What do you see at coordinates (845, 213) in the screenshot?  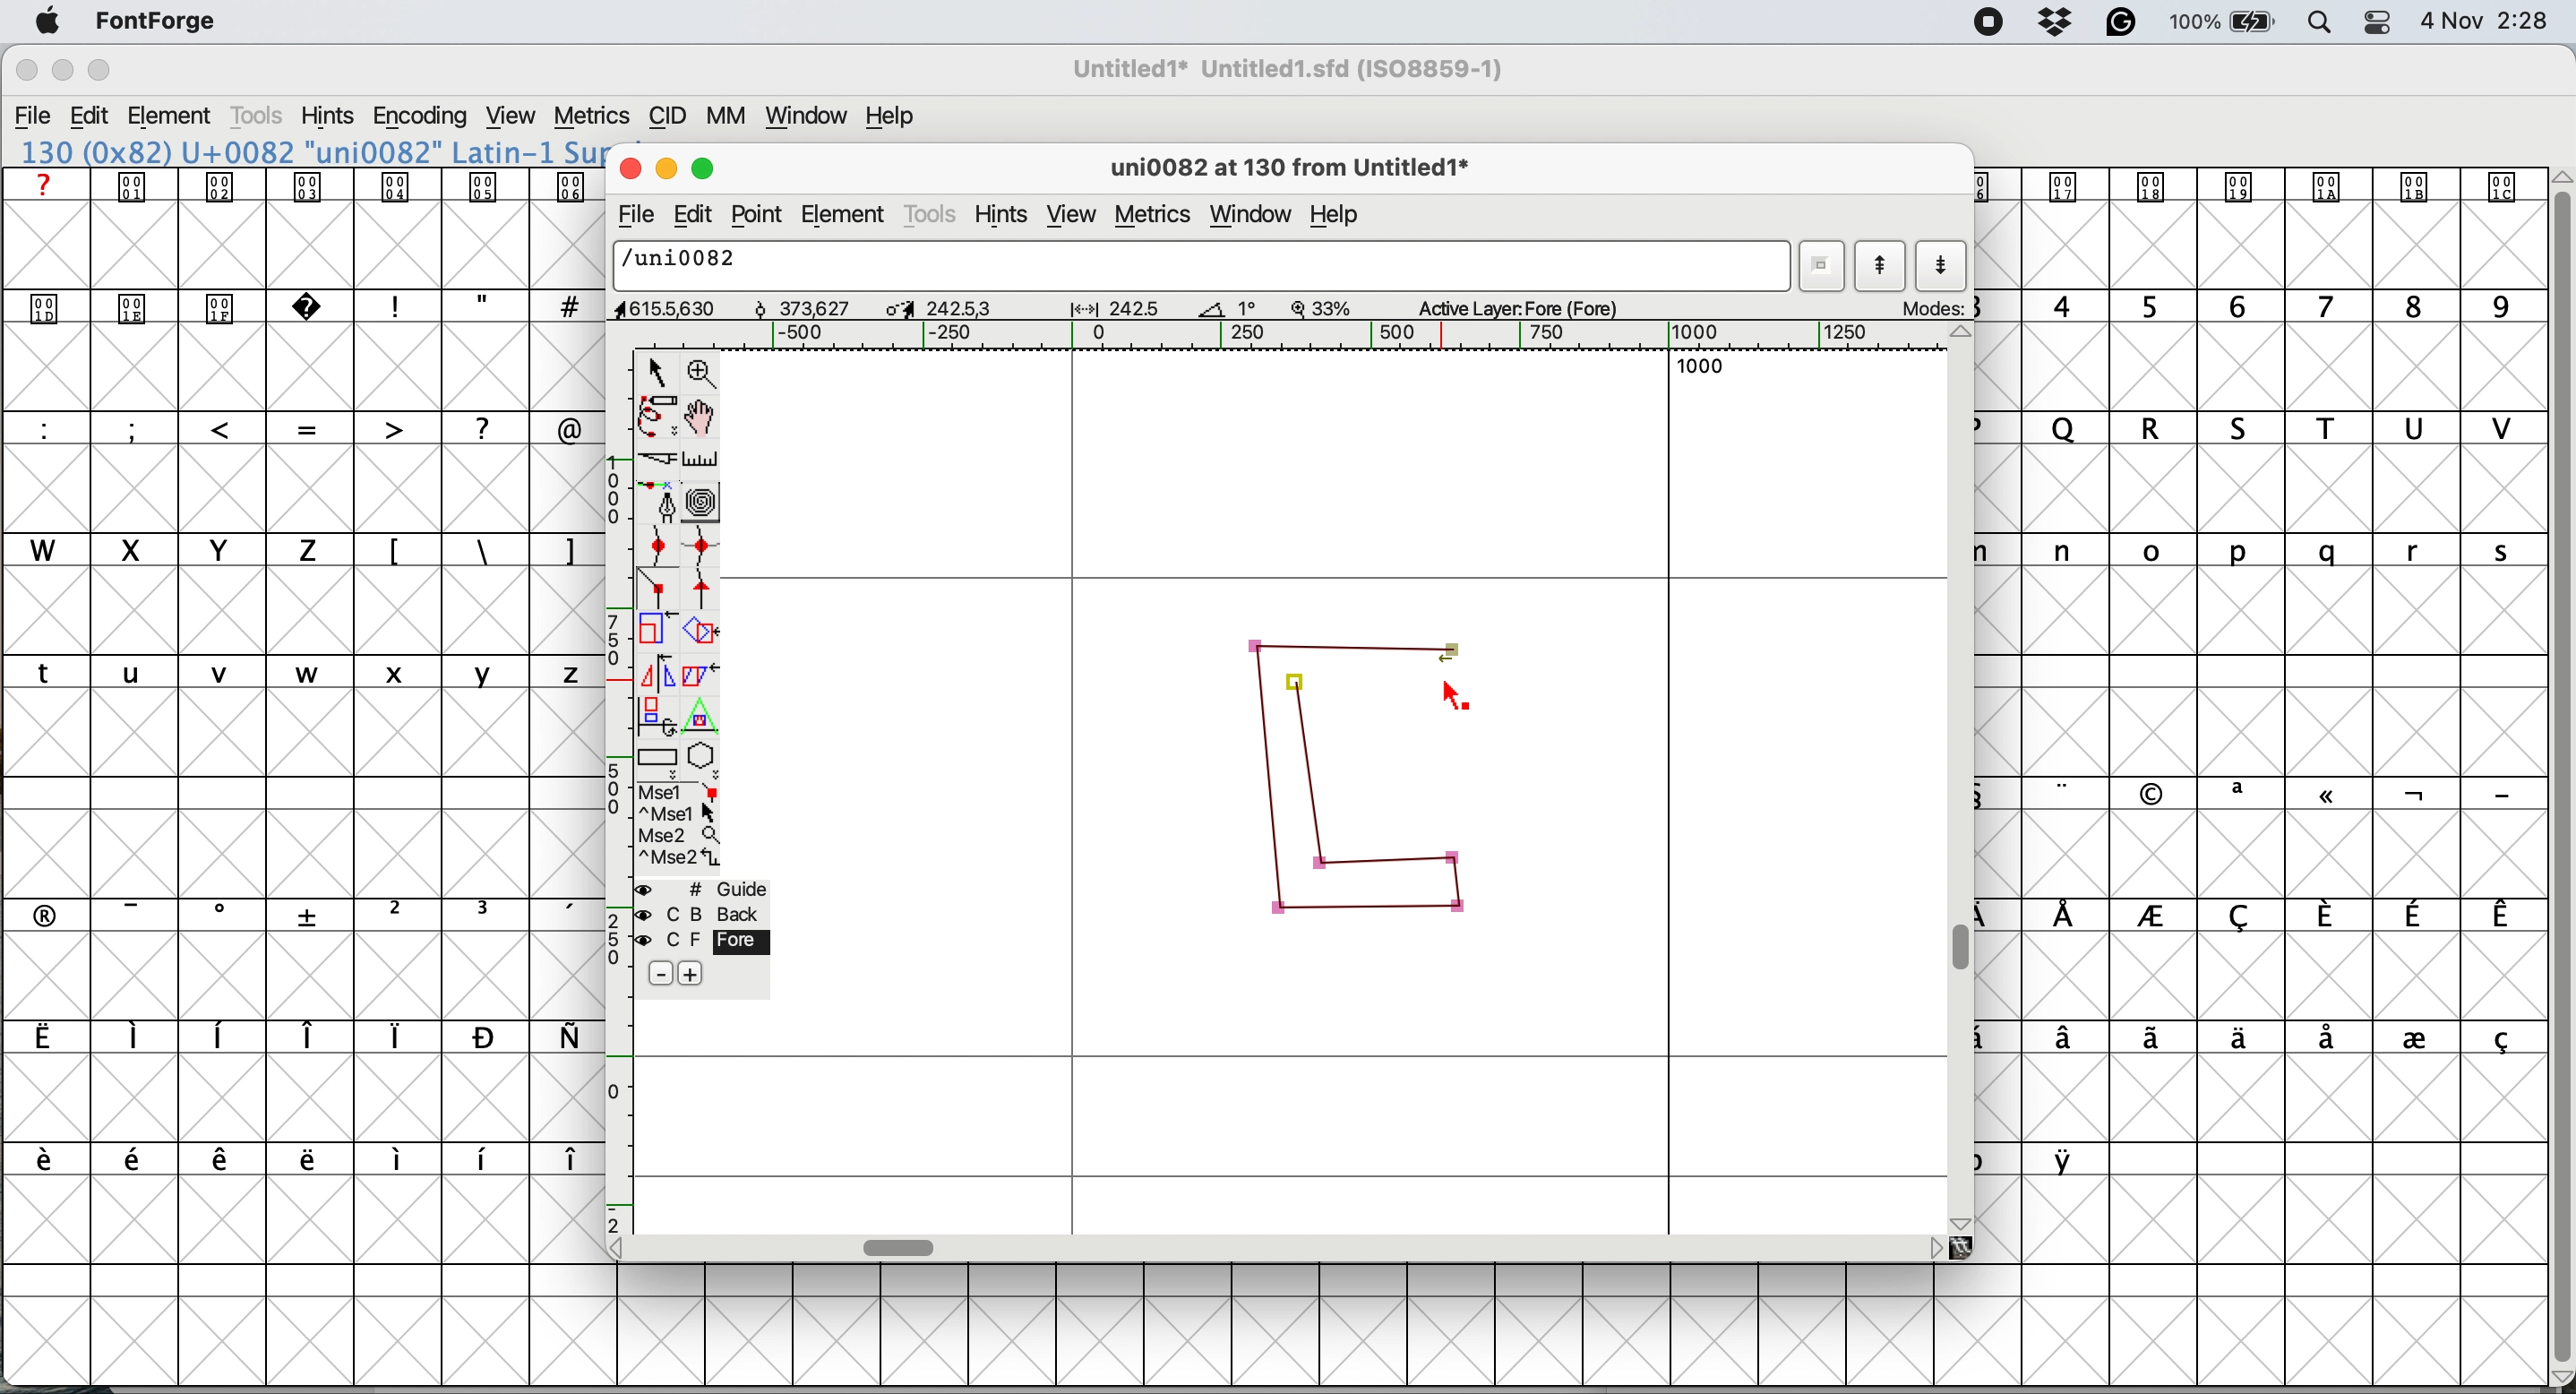 I see `element` at bounding box center [845, 213].